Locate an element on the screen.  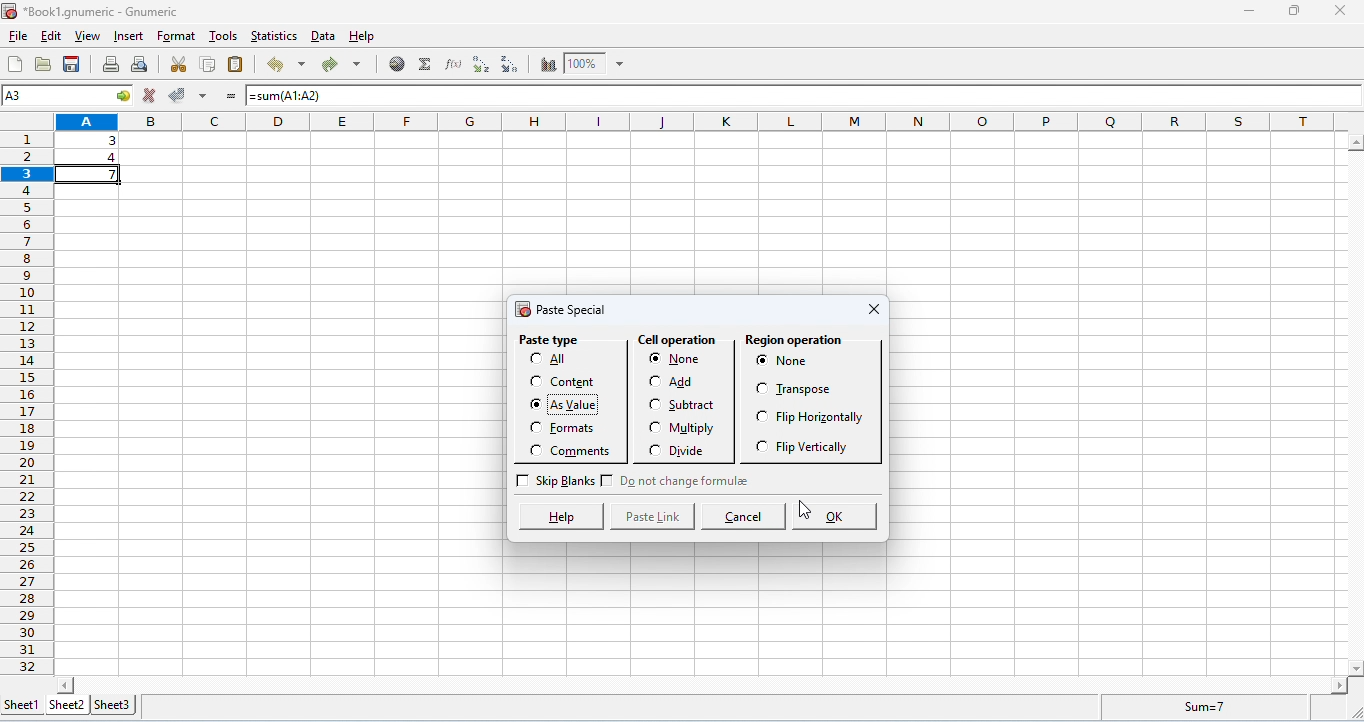
paste link is located at coordinates (652, 517).